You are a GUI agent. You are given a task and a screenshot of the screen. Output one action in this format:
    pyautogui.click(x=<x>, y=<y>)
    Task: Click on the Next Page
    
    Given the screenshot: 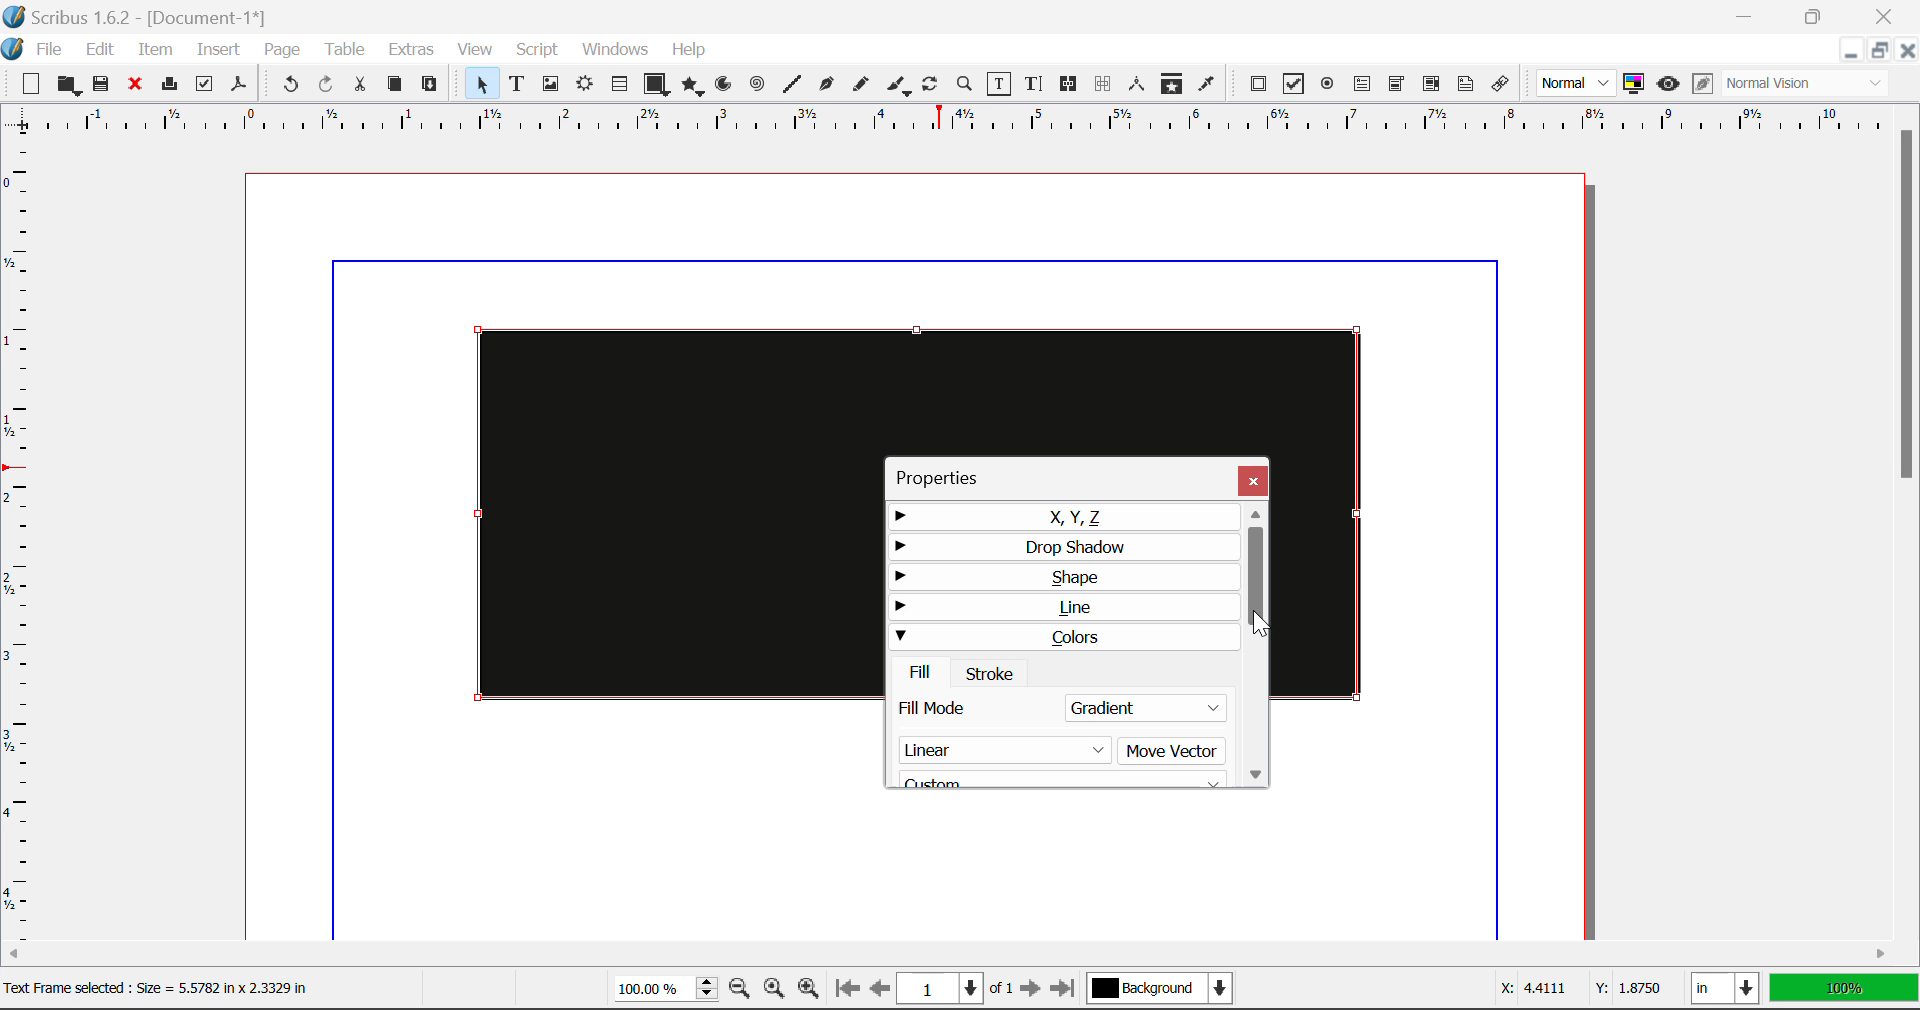 What is the action you would take?
    pyautogui.click(x=1030, y=990)
    